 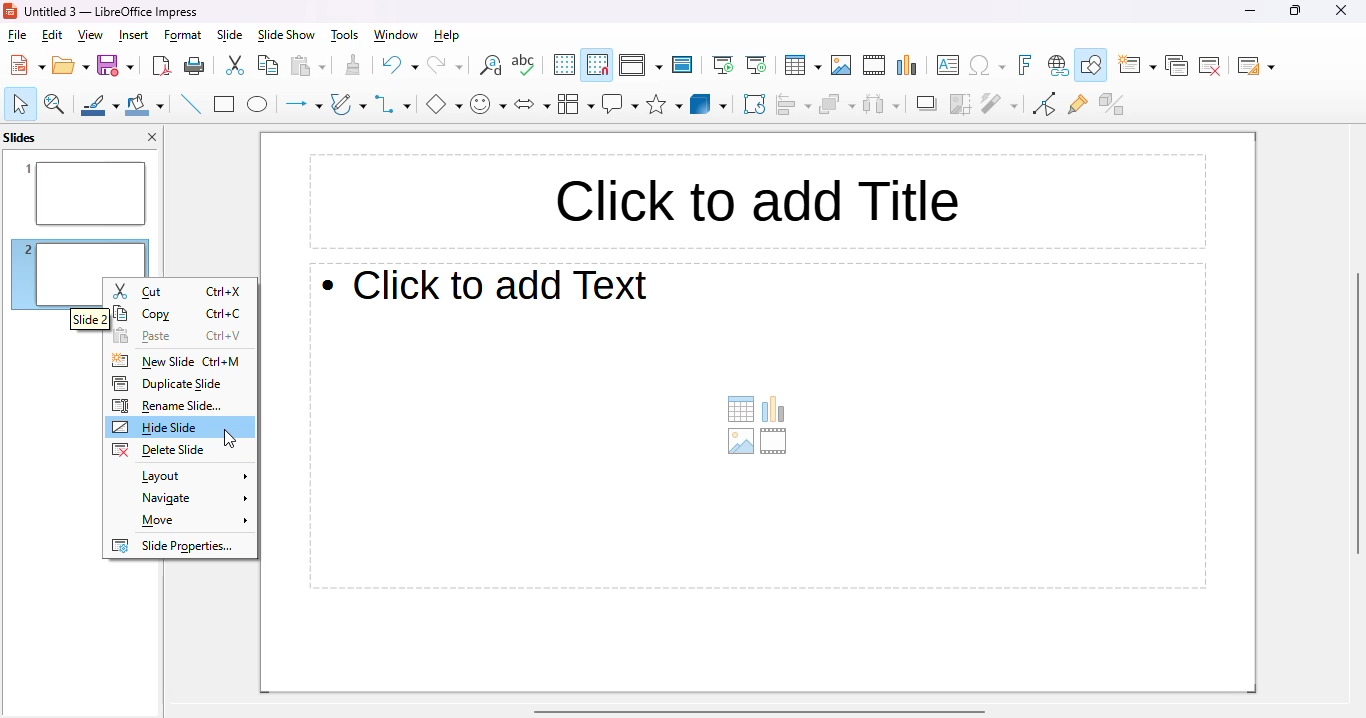 I want to click on export directly as PDF, so click(x=162, y=66).